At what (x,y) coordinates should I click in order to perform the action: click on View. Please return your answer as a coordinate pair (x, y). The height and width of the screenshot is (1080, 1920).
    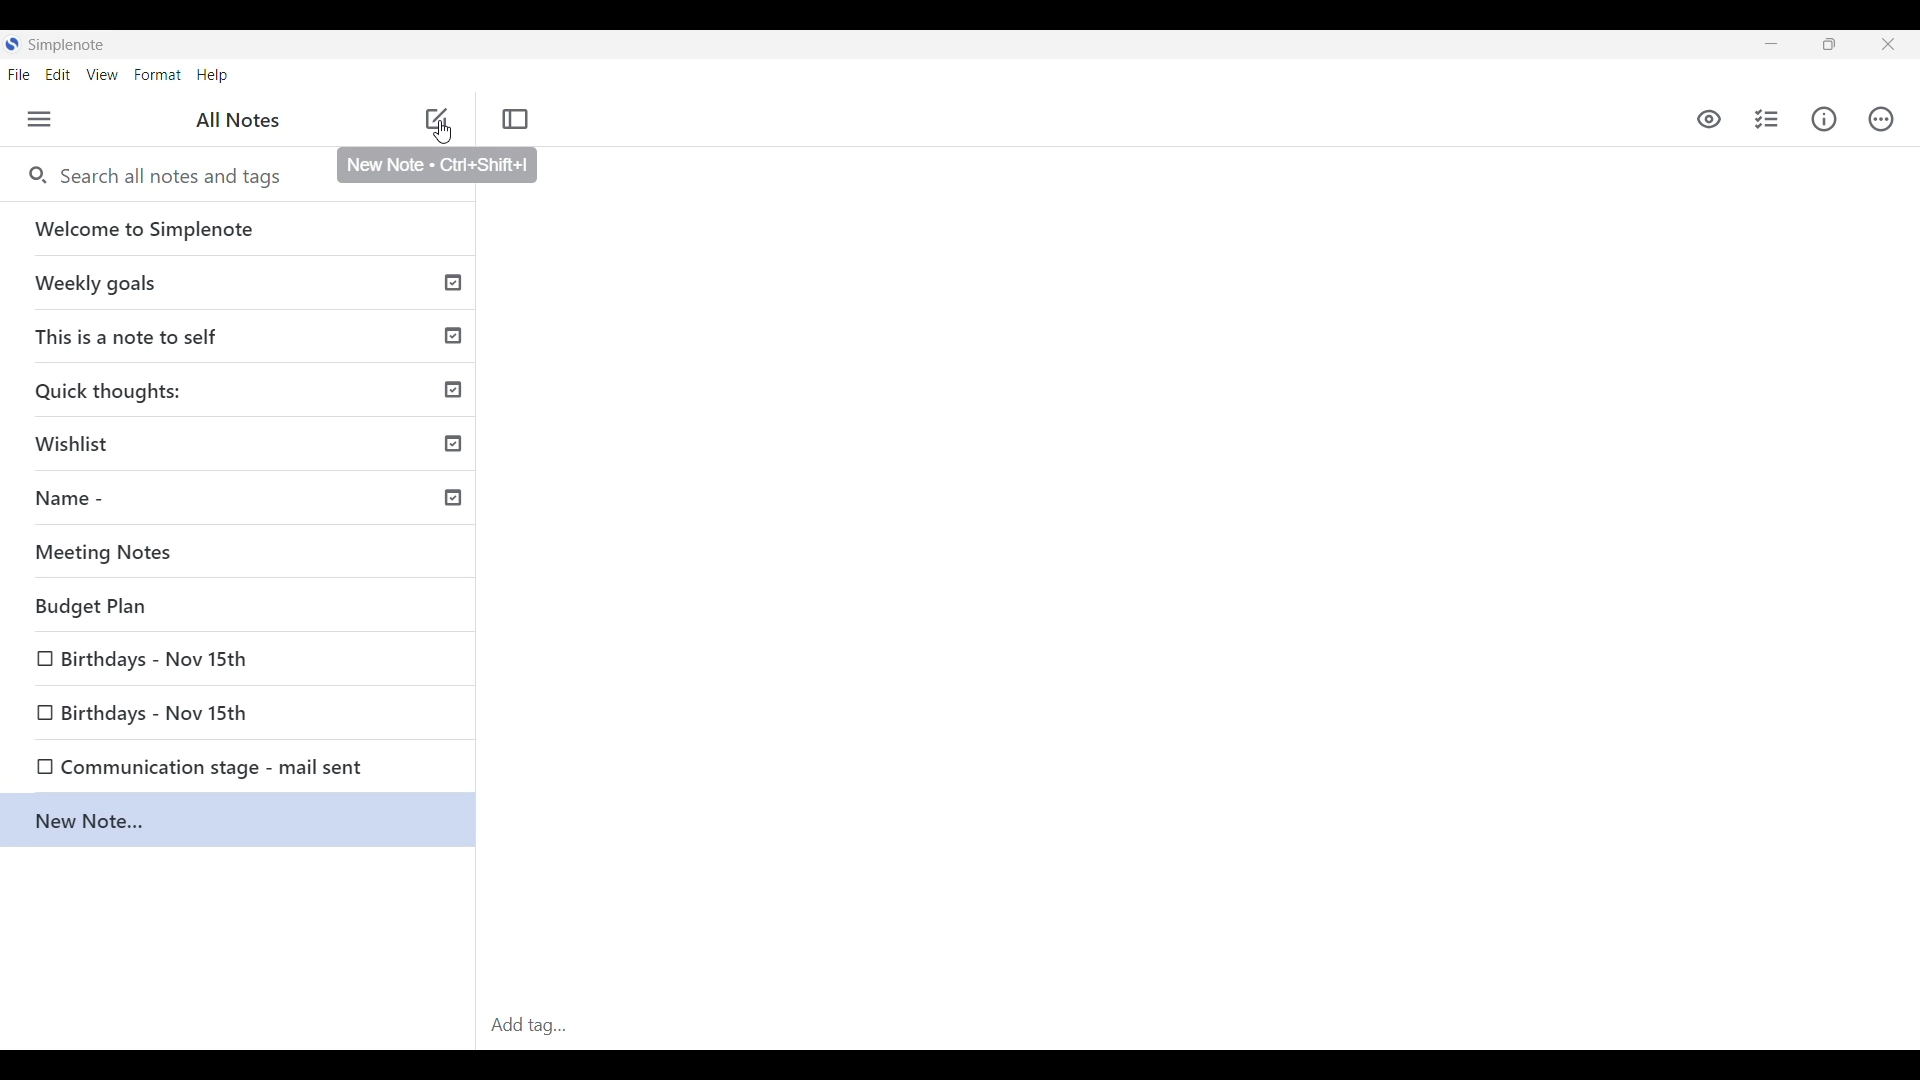
    Looking at the image, I should click on (102, 75).